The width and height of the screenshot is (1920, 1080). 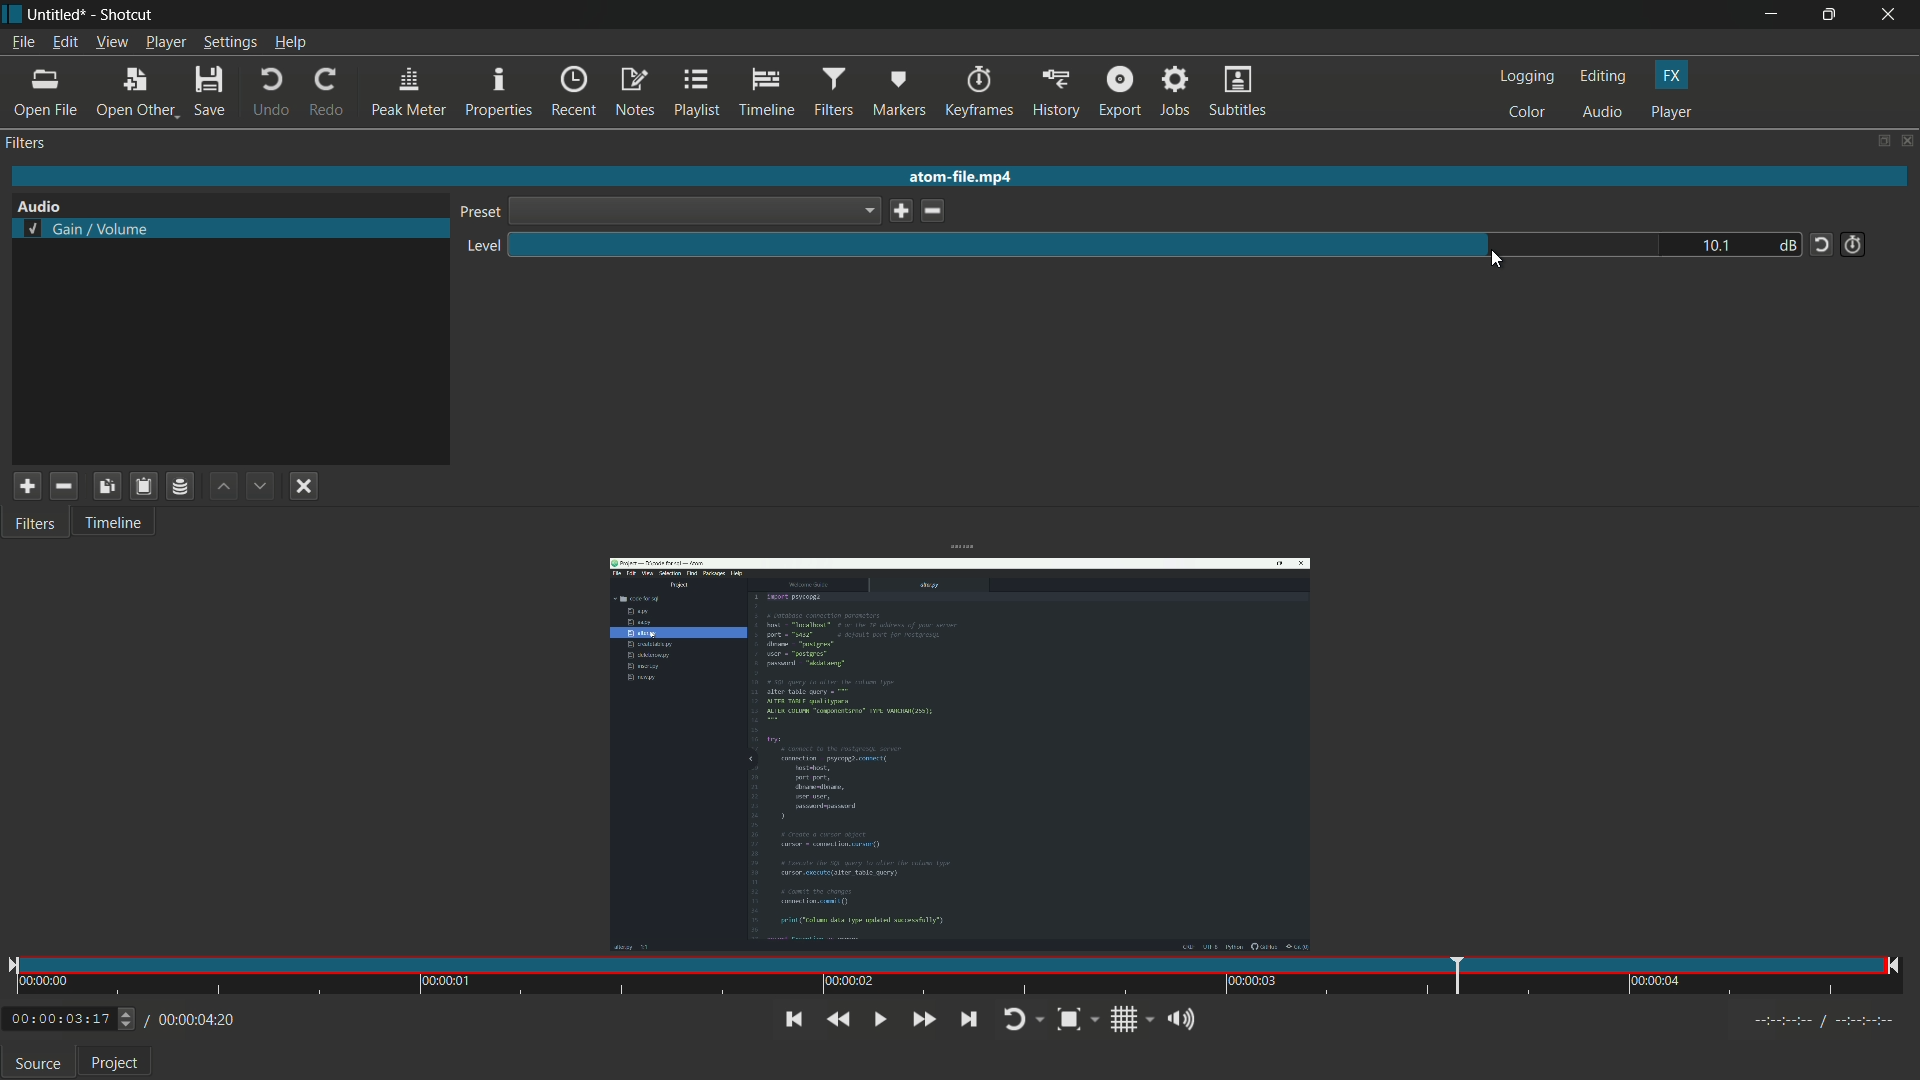 What do you see at coordinates (72, 1020) in the screenshot?
I see `00:00:03:17 (Current Time)` at bounding box center [72, 1020].